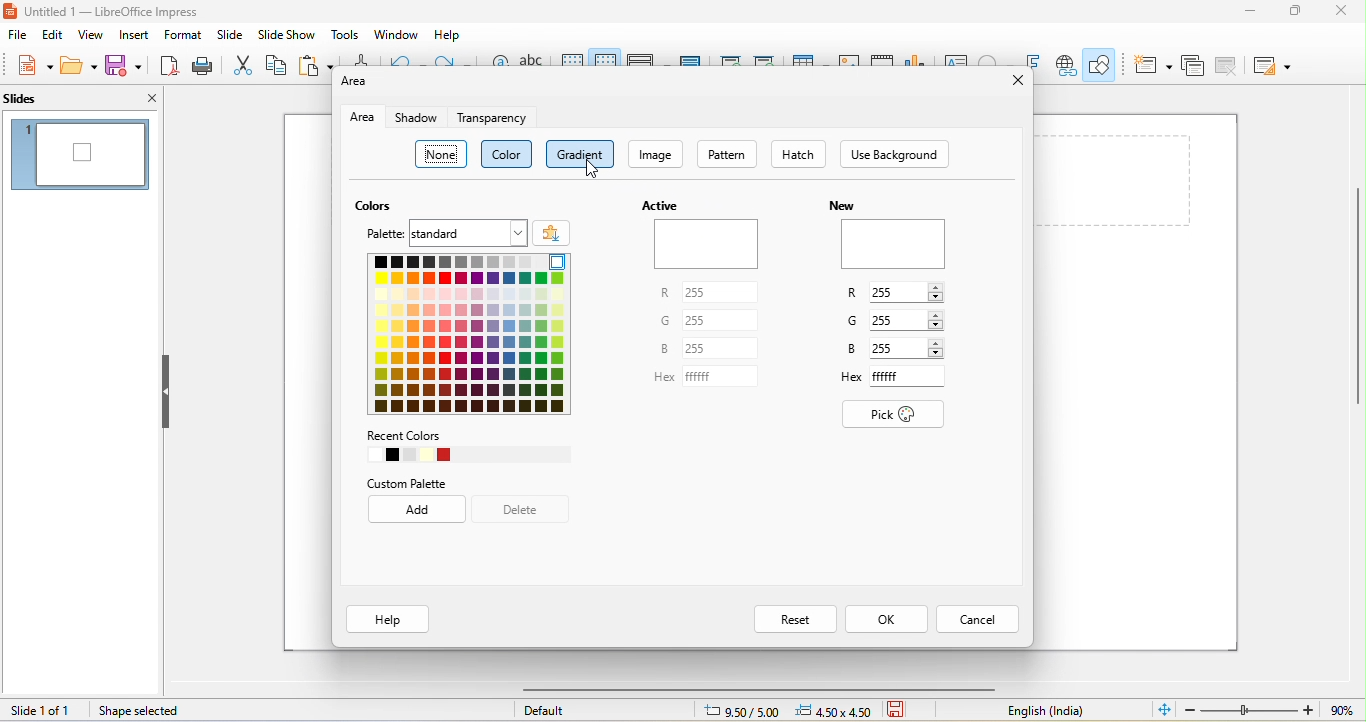 The width and height of the screenshot is (1366, 722). I want to click on help, so click(449, 35).